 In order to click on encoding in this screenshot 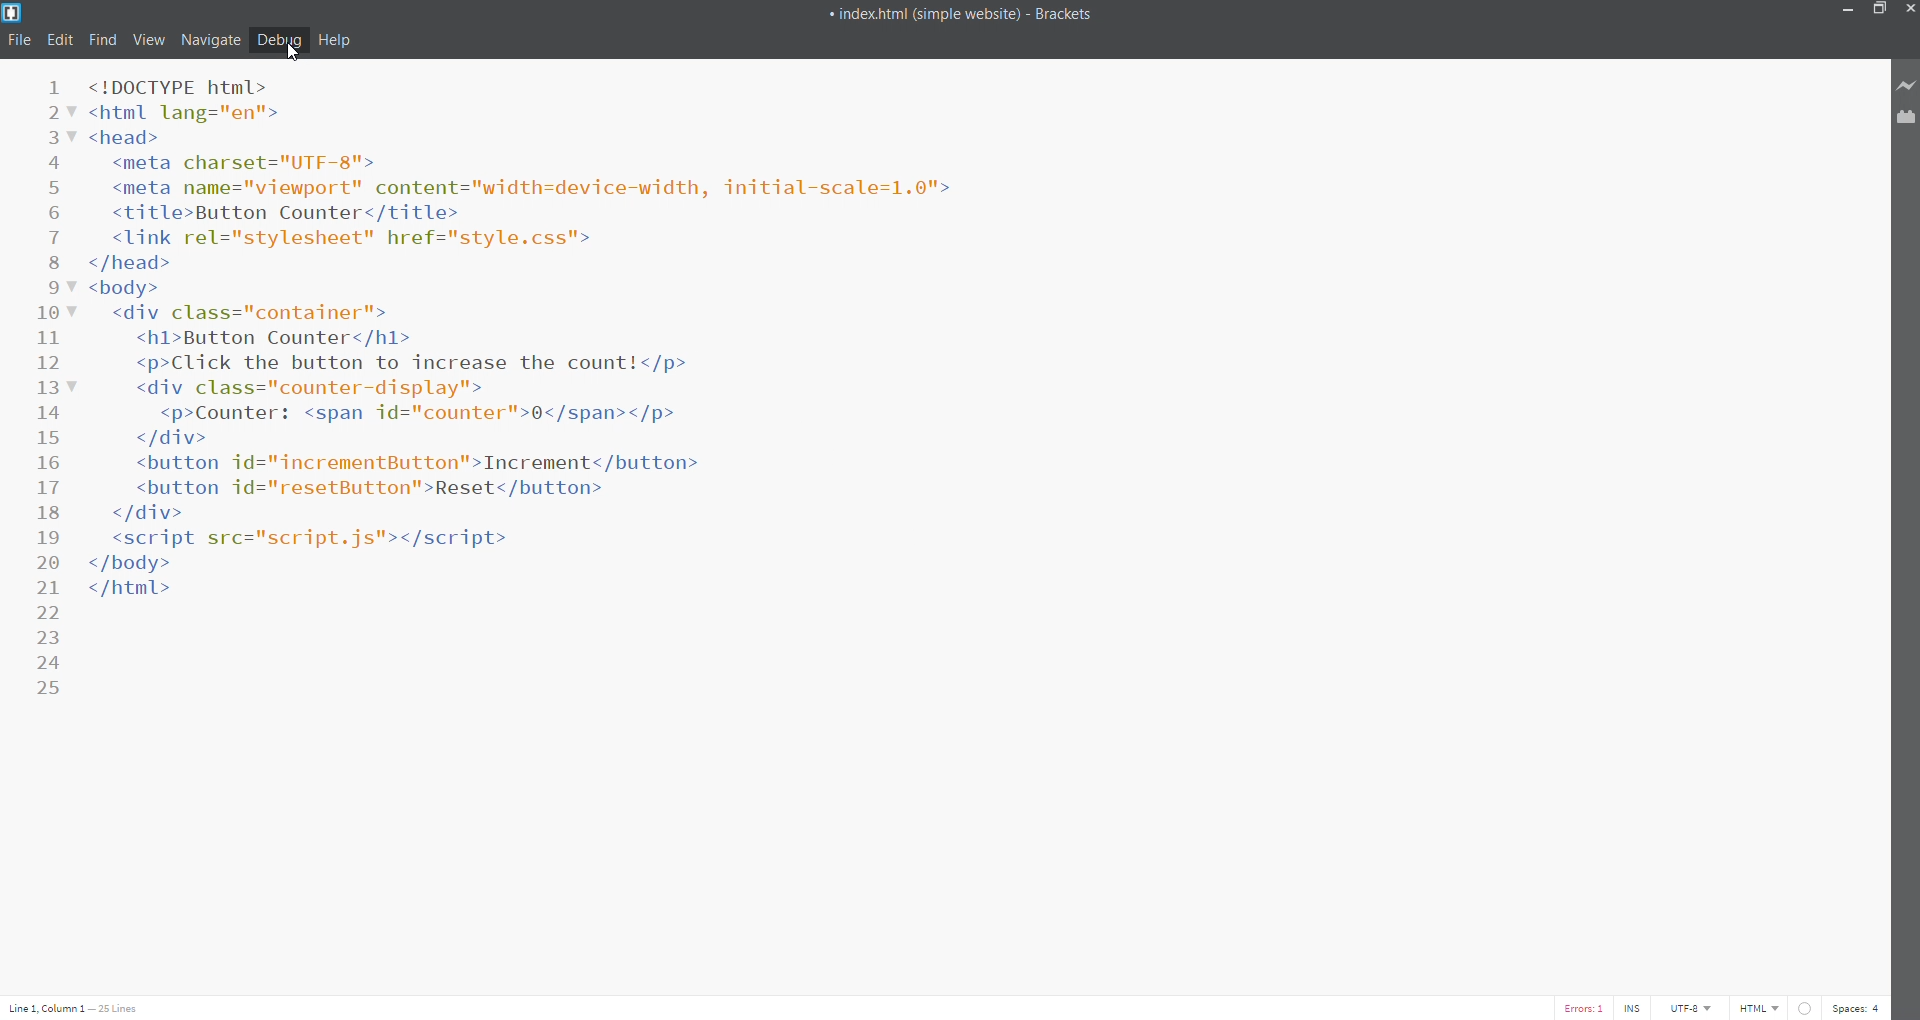, I will do `click(1696, 1008)`.